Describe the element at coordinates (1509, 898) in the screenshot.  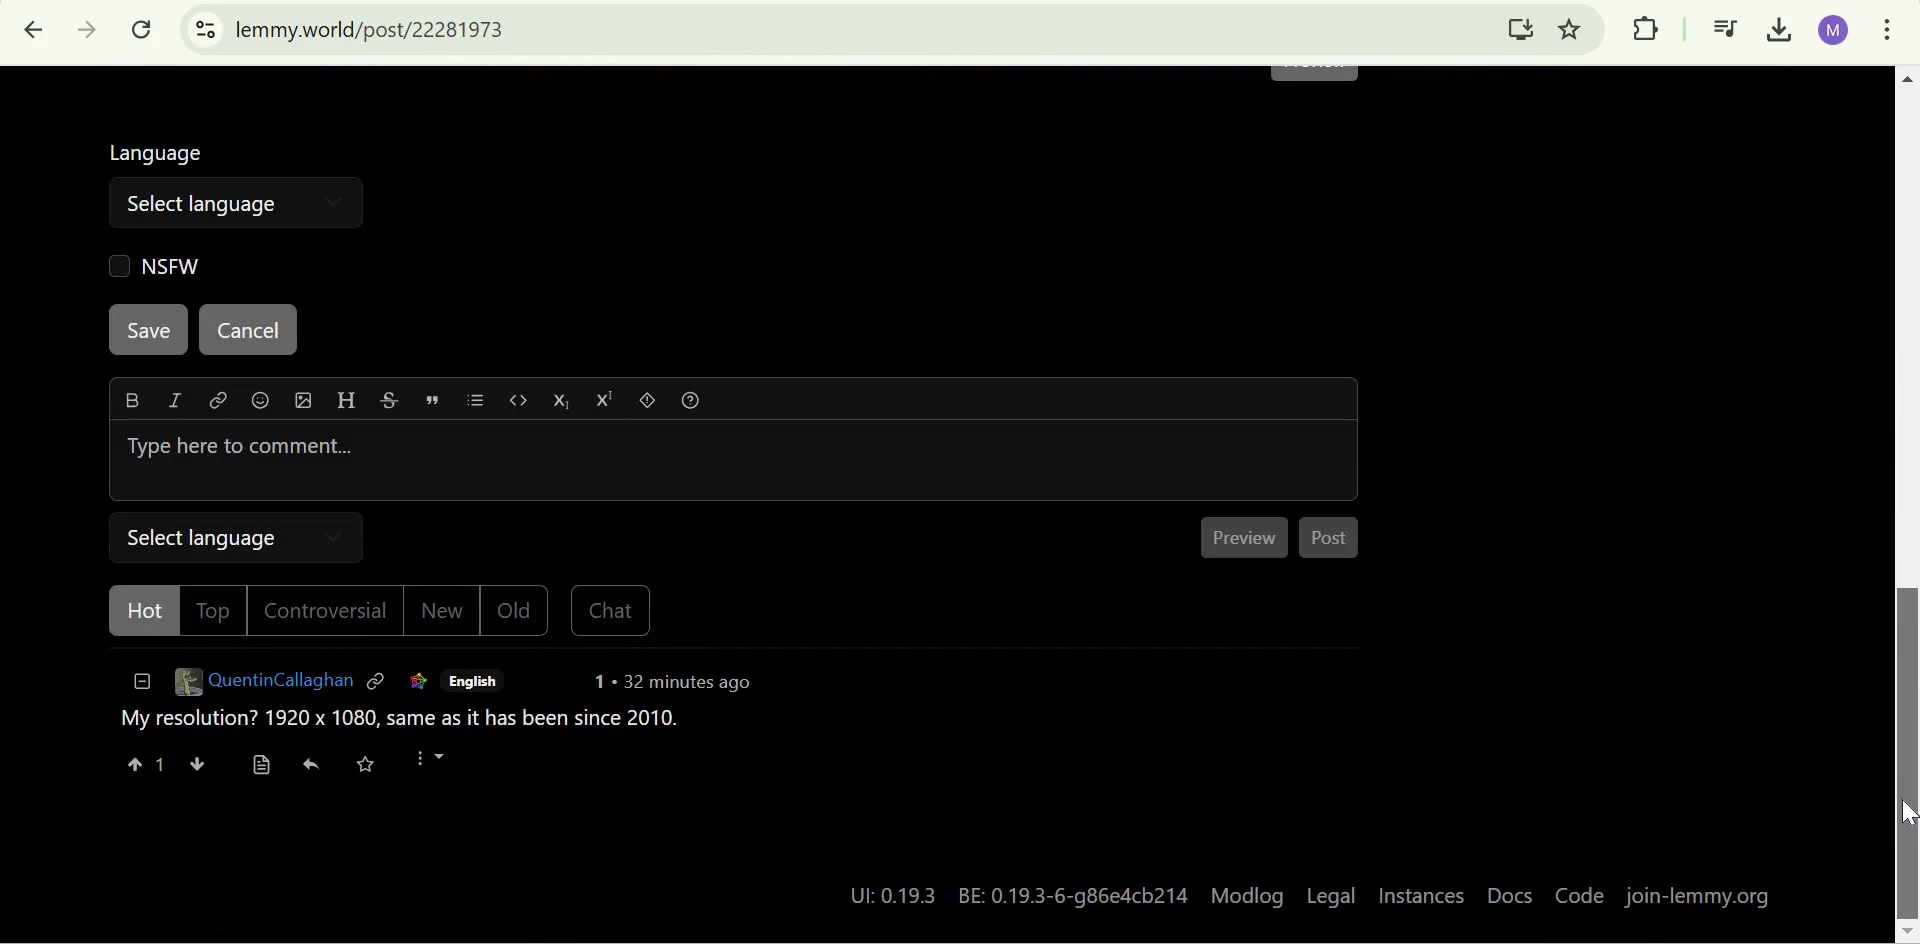
I see `Docs` at that location.